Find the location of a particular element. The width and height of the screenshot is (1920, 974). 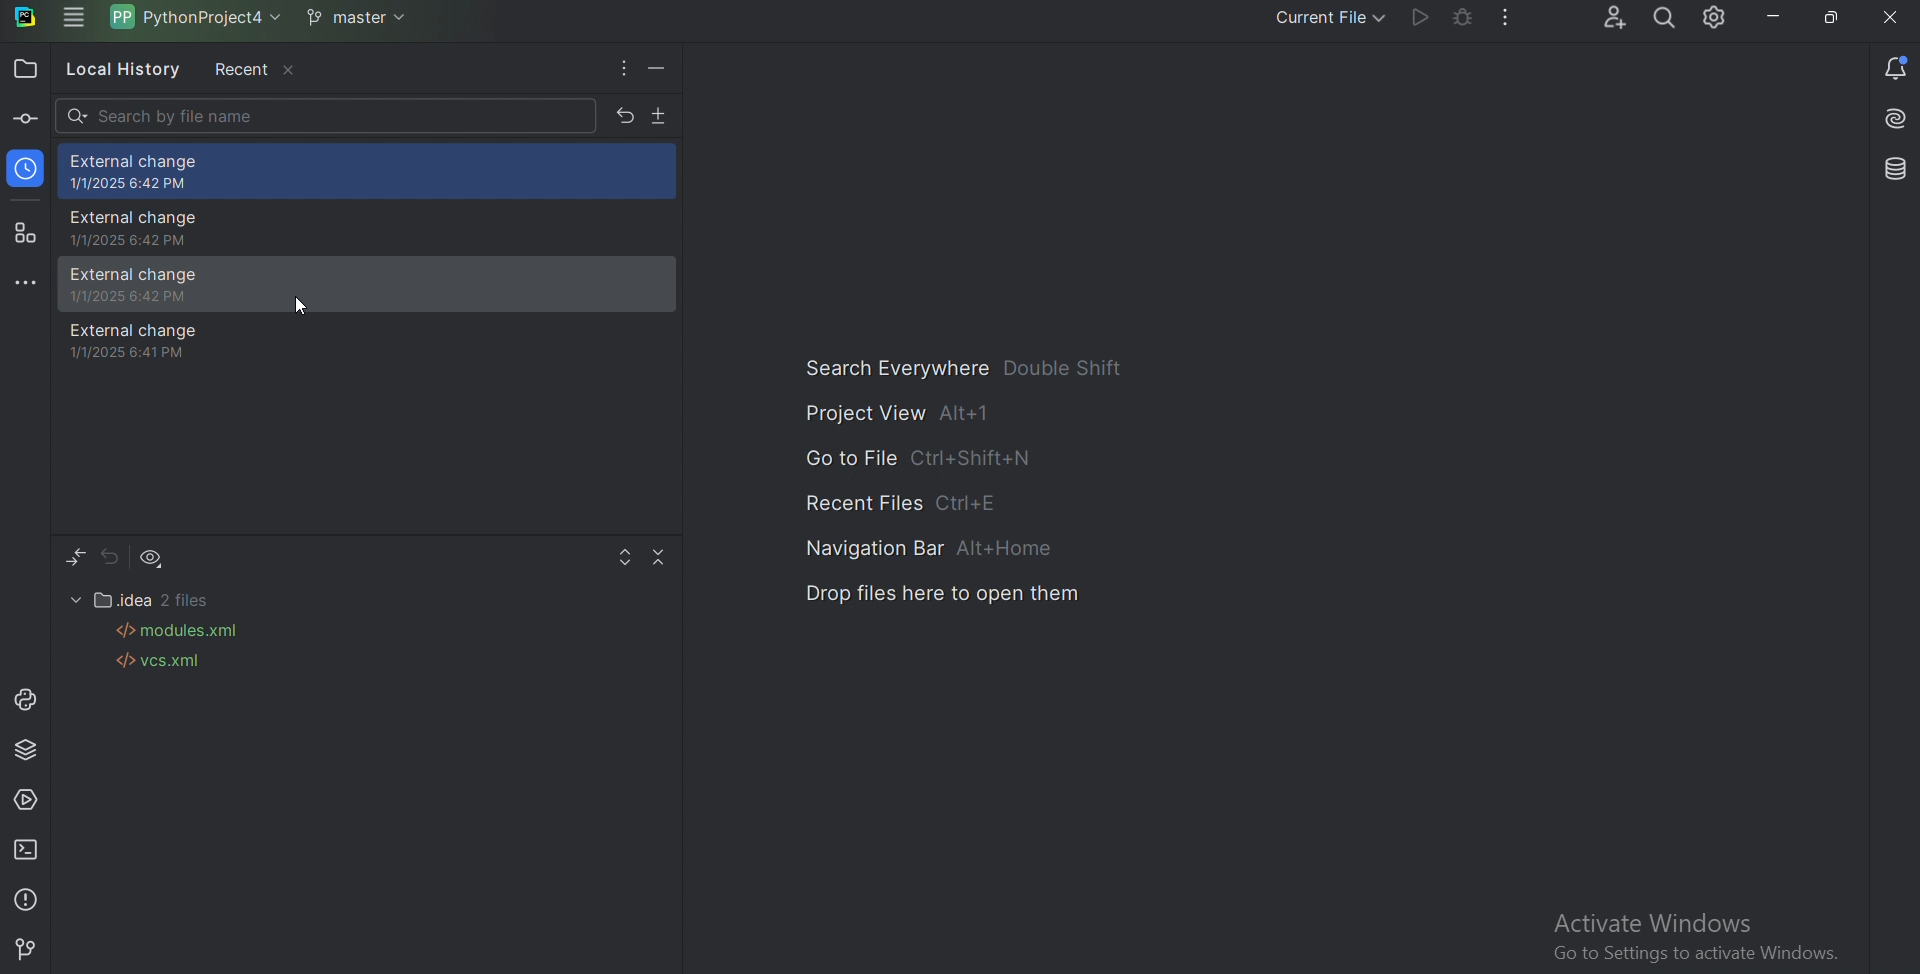

Group By is located at coordinates (155, 558).